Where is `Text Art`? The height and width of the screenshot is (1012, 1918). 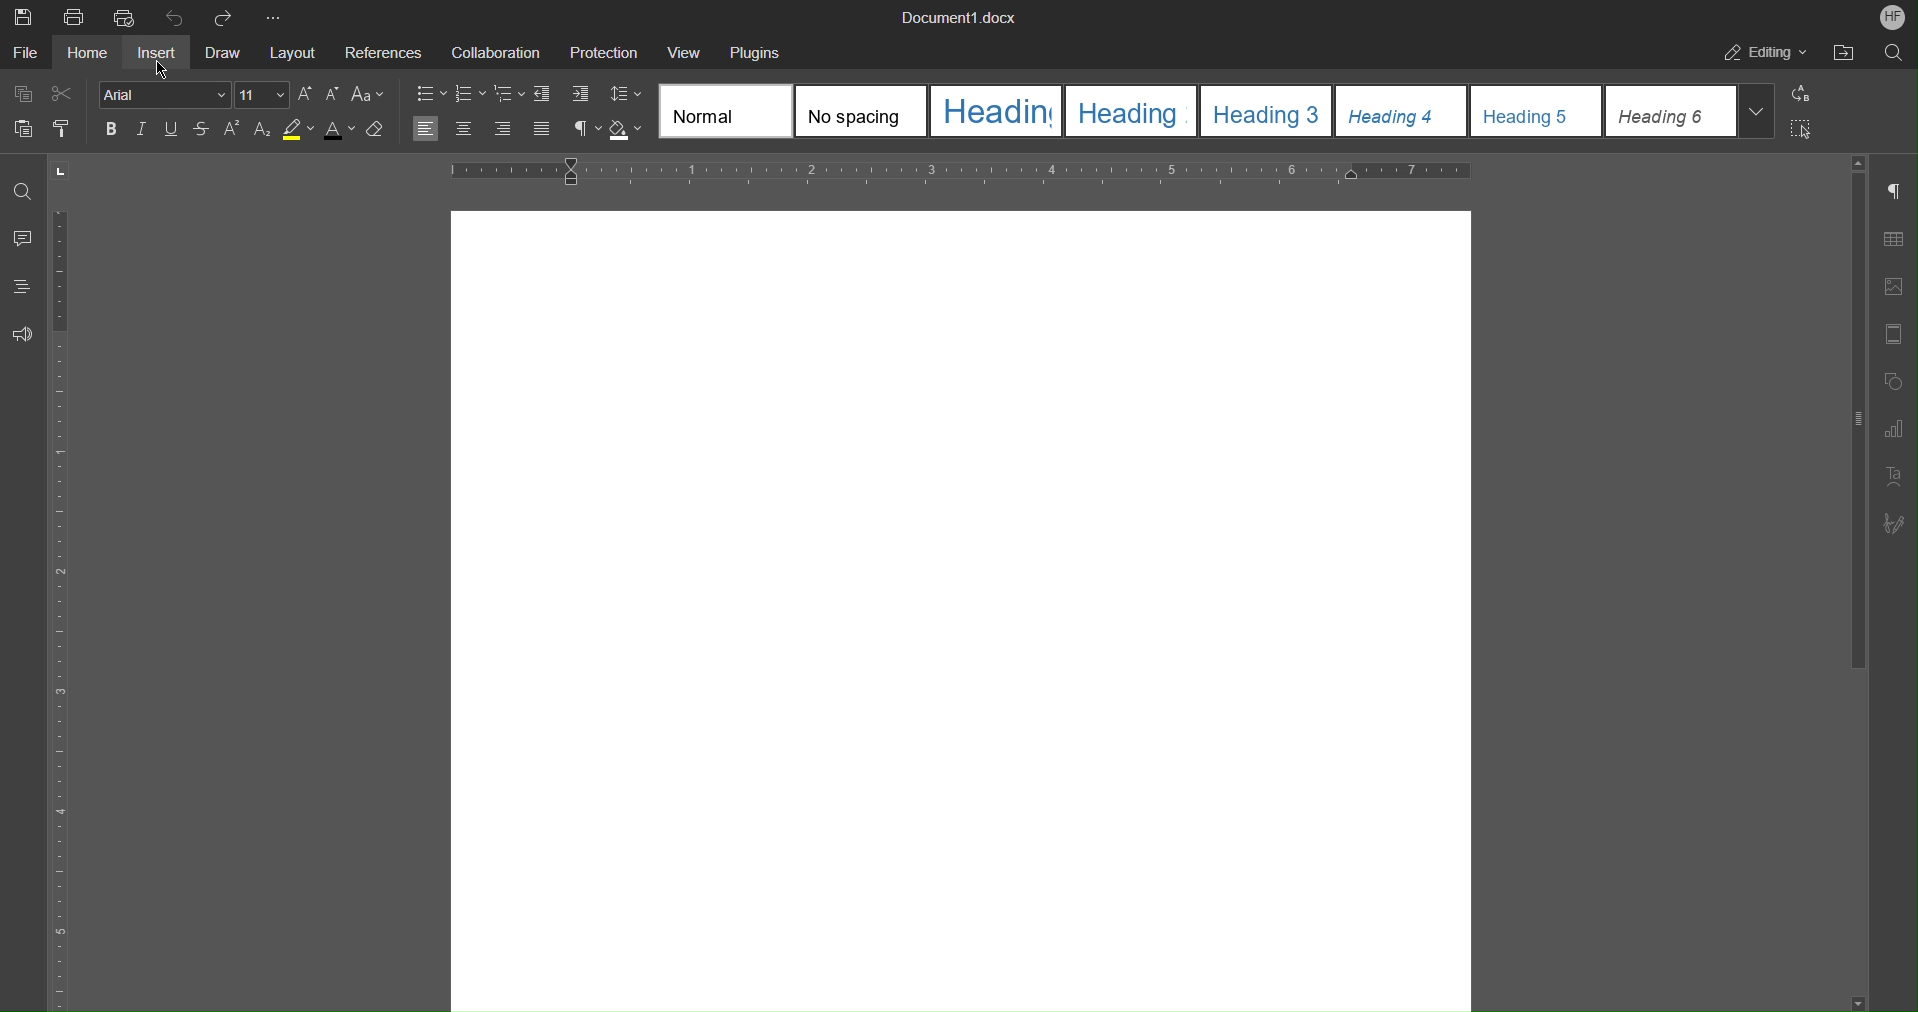
Text Art is located at coordinates (1898, 477).